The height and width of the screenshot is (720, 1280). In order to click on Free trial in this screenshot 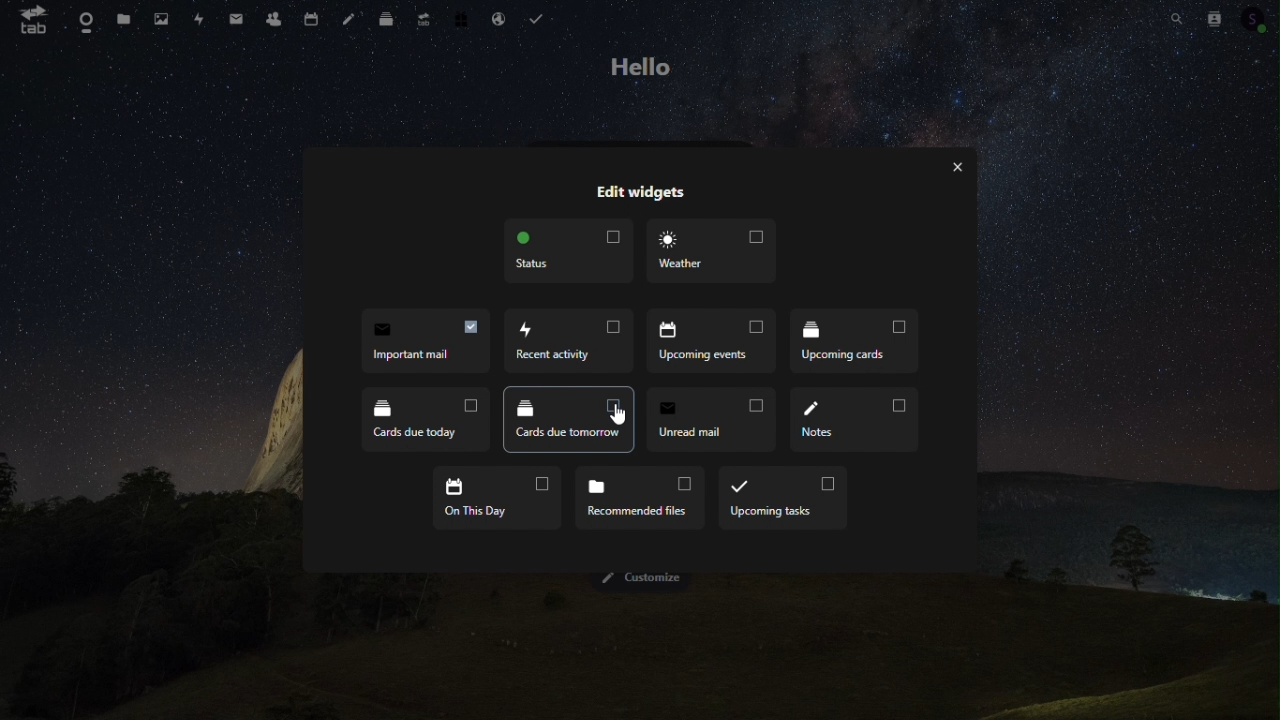, I will do `click(456, 18)`.